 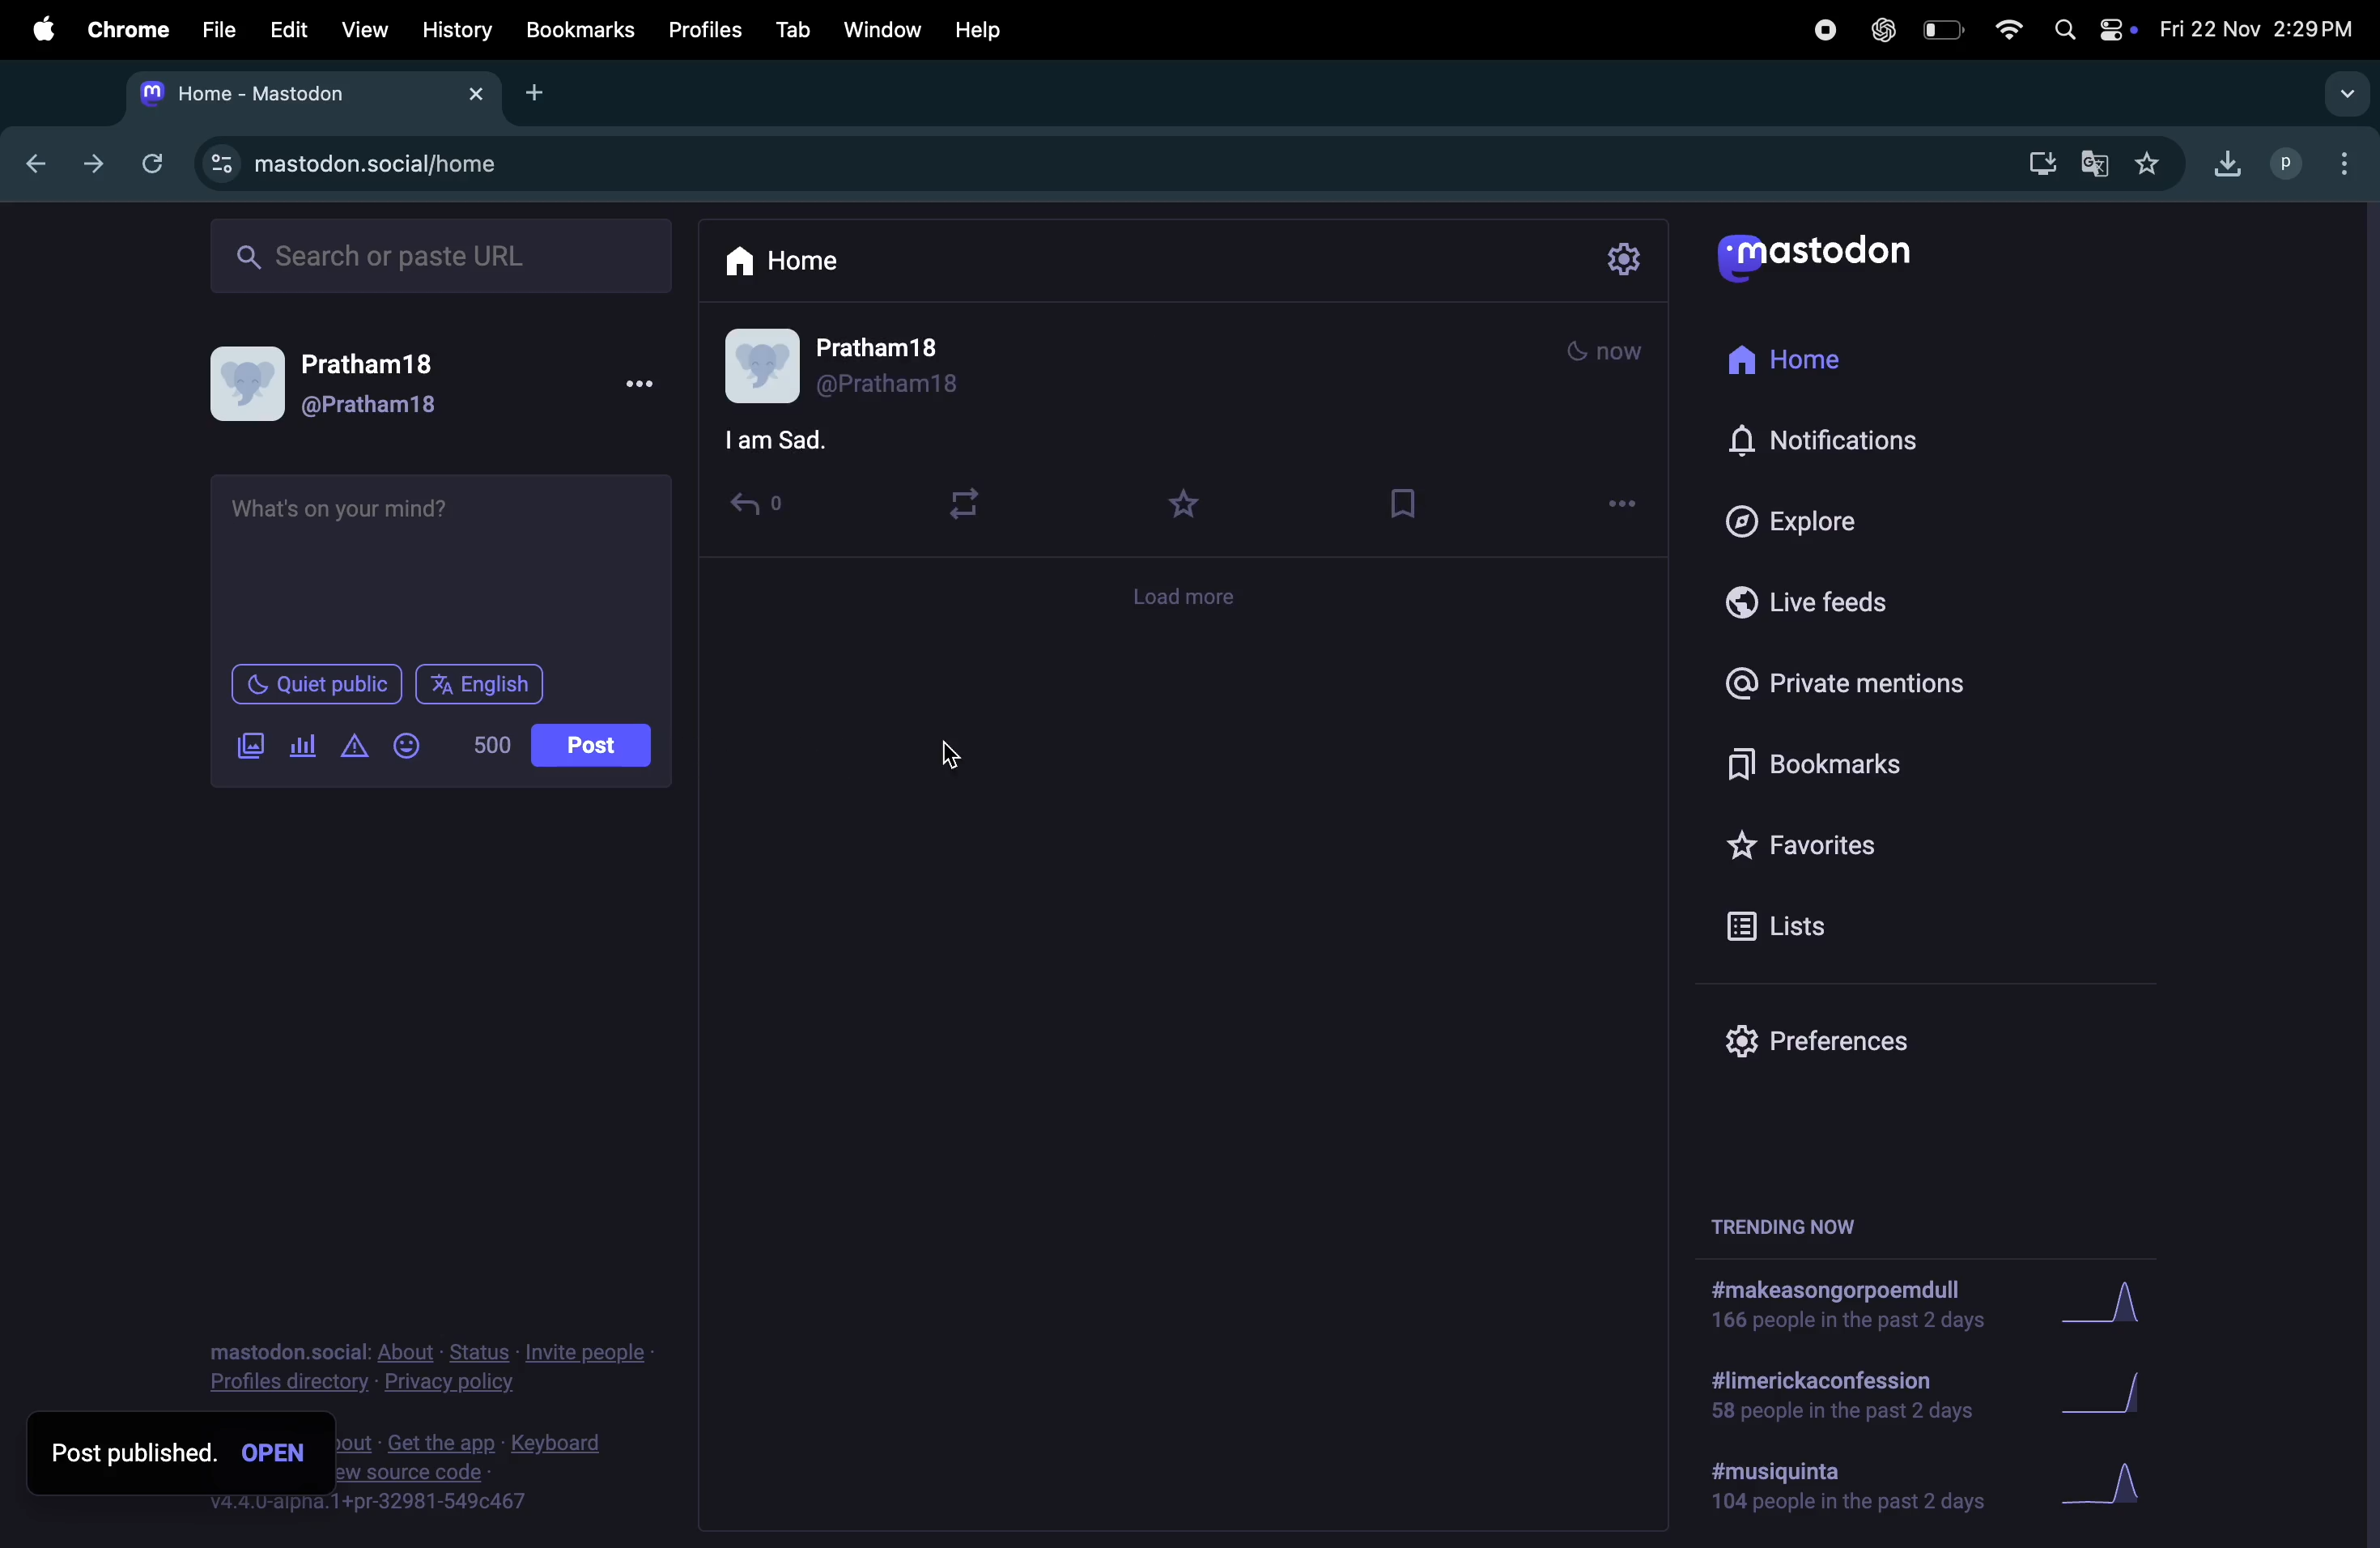 I want to click on loop, so click(x=973, y=505).